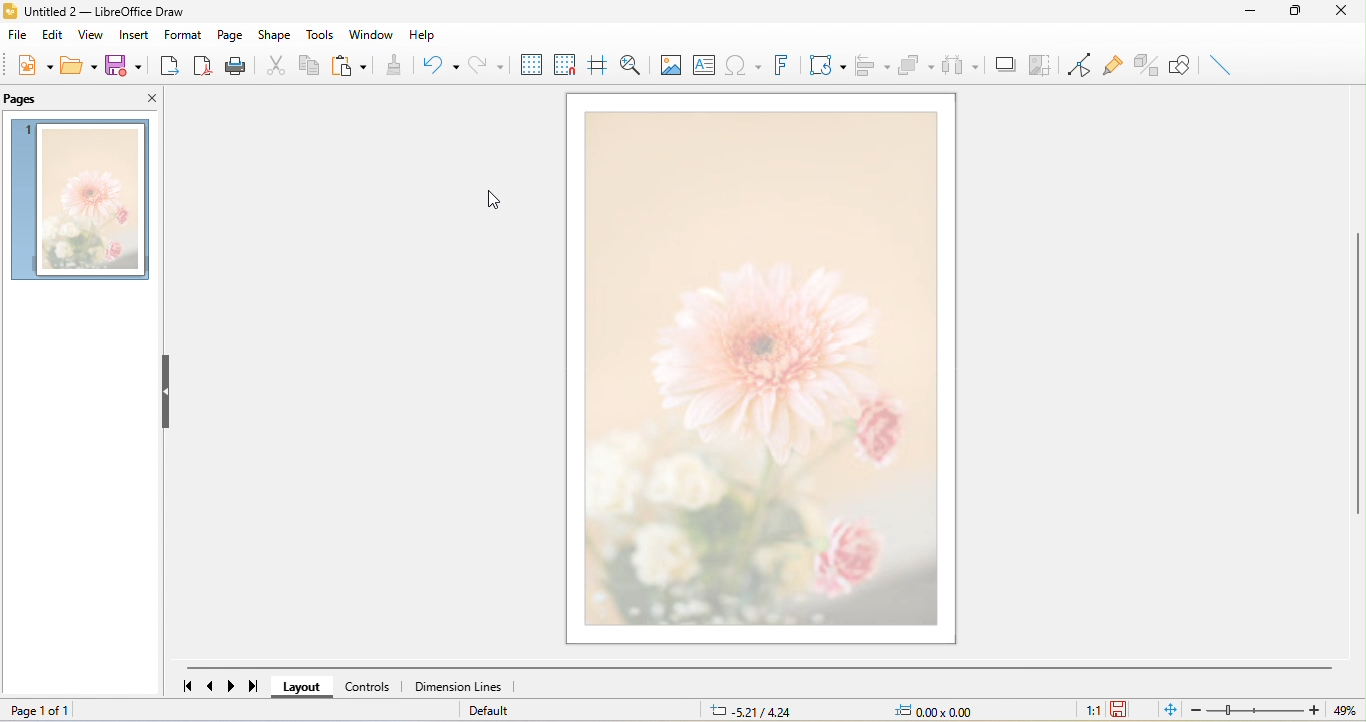  Describe the element at coordinates (1258, 13) in the screenshot. I see `minimize` at that location.